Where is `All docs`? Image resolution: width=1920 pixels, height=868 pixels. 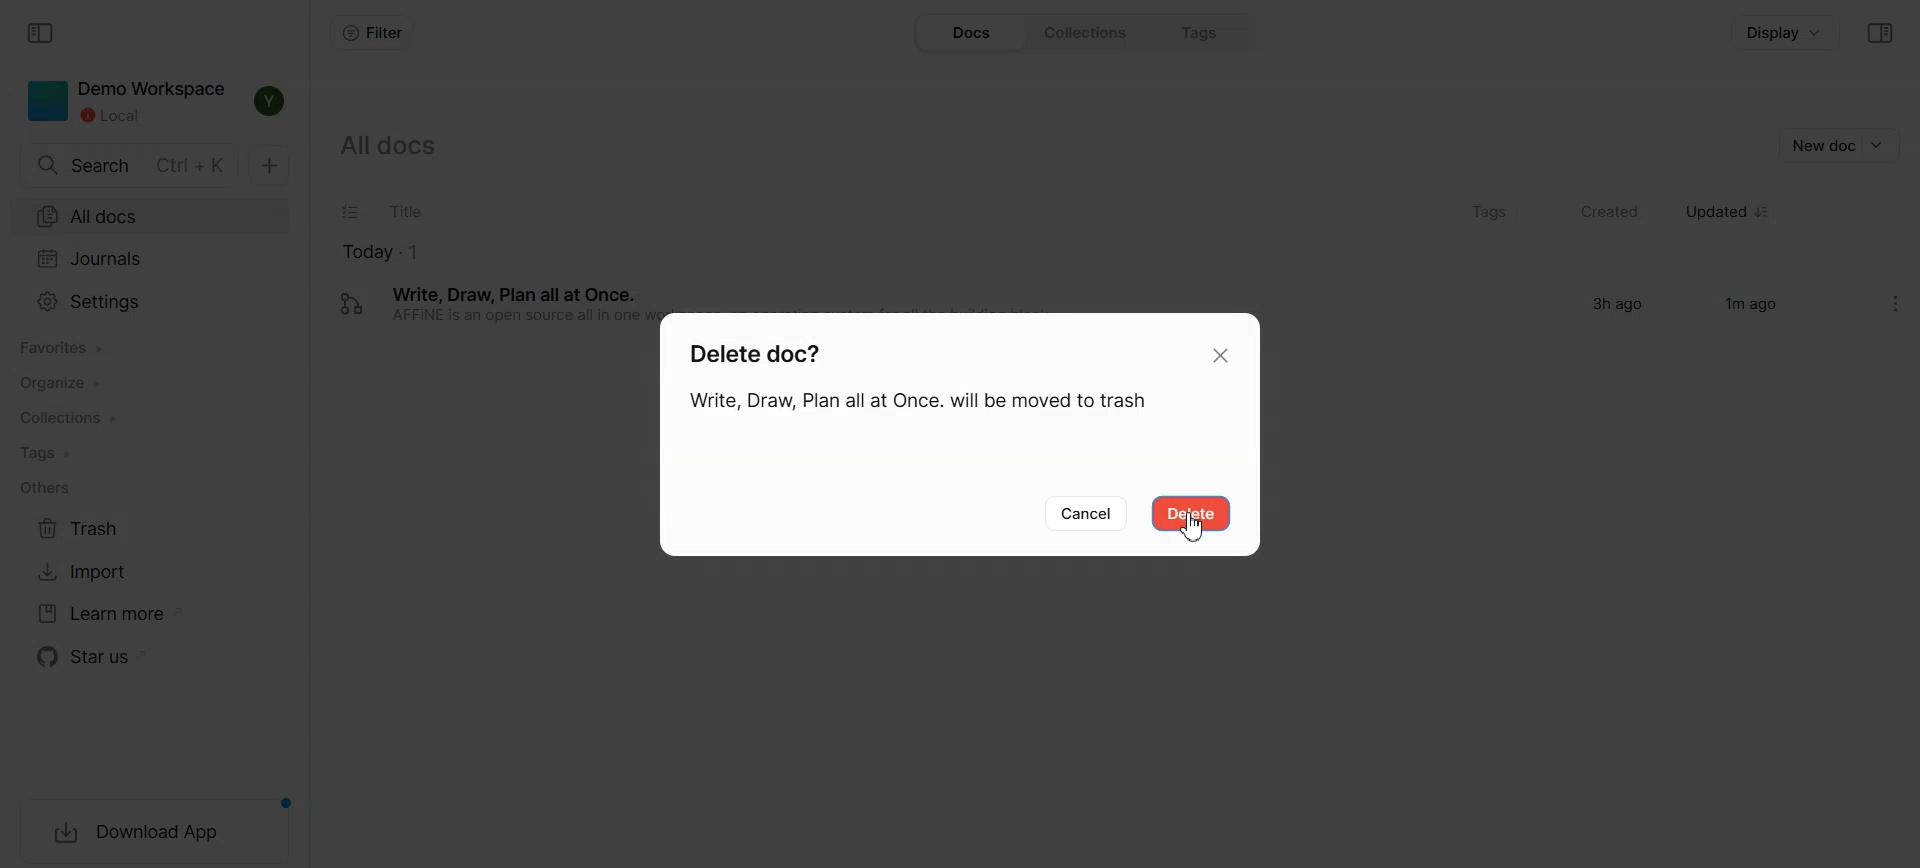
All docs is located at coordinates (149, 218).